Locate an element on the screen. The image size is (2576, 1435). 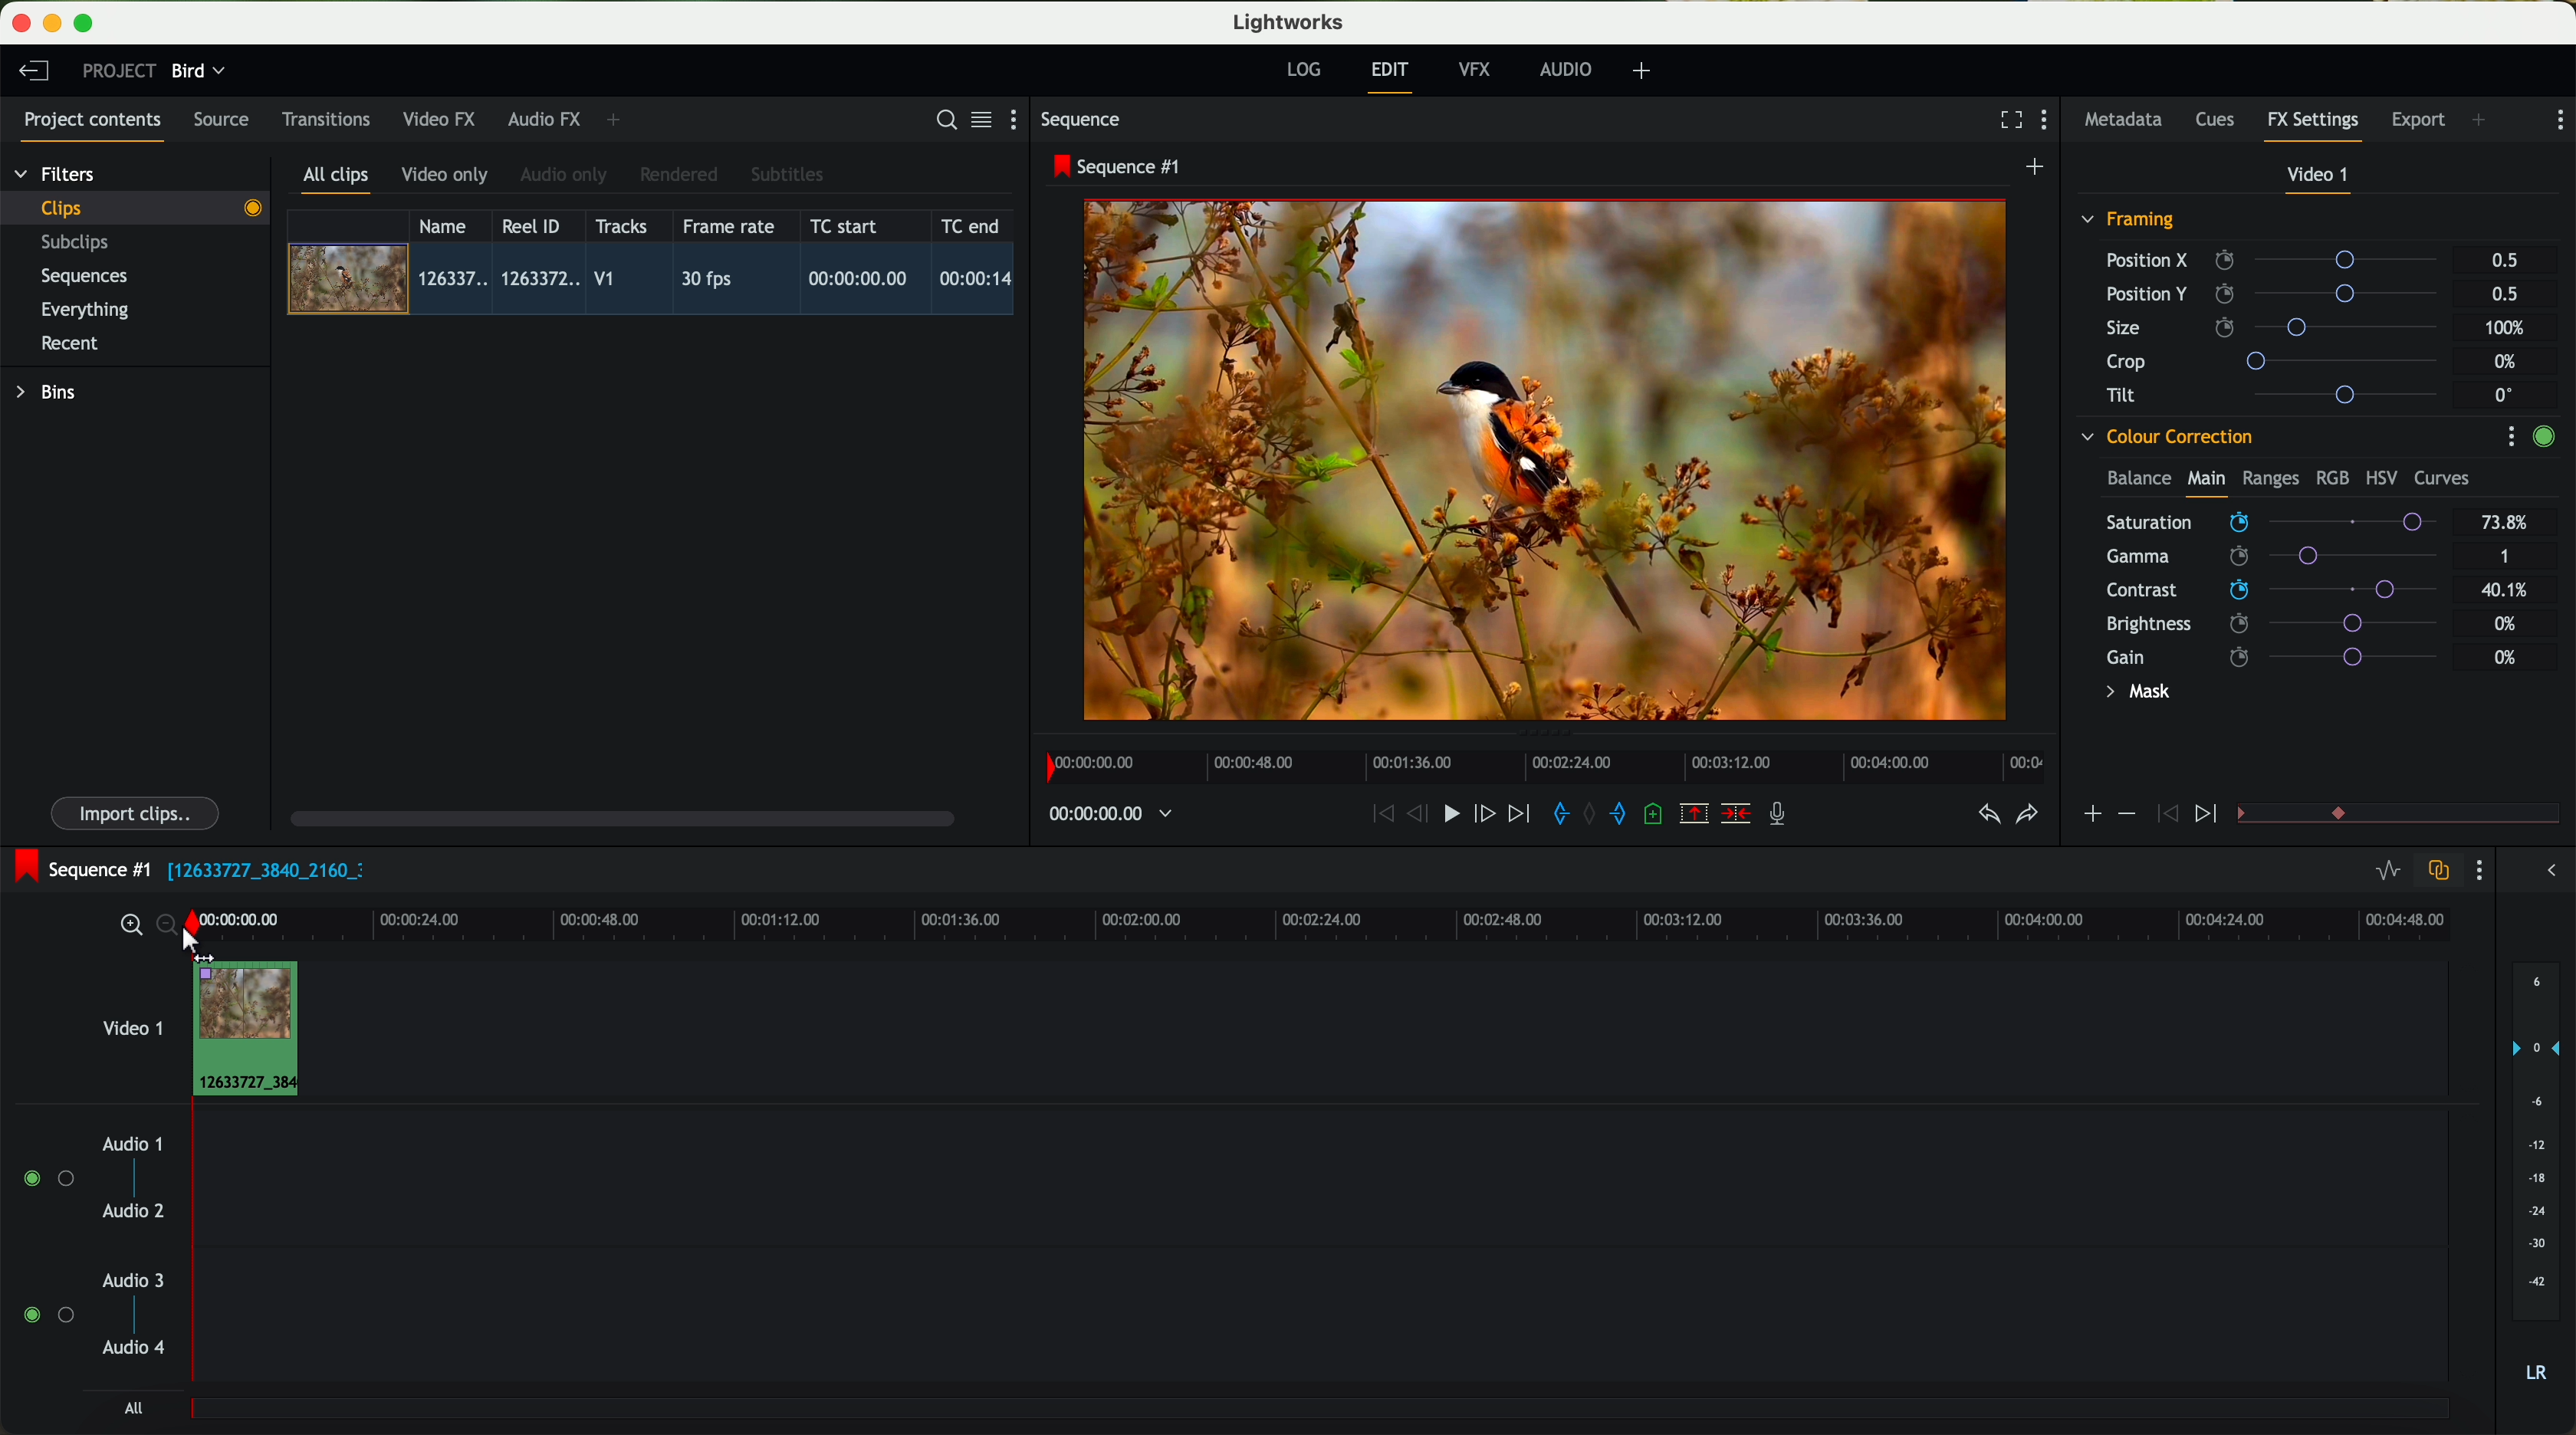
add 'out' mark is located at coordinates (1628, 812).